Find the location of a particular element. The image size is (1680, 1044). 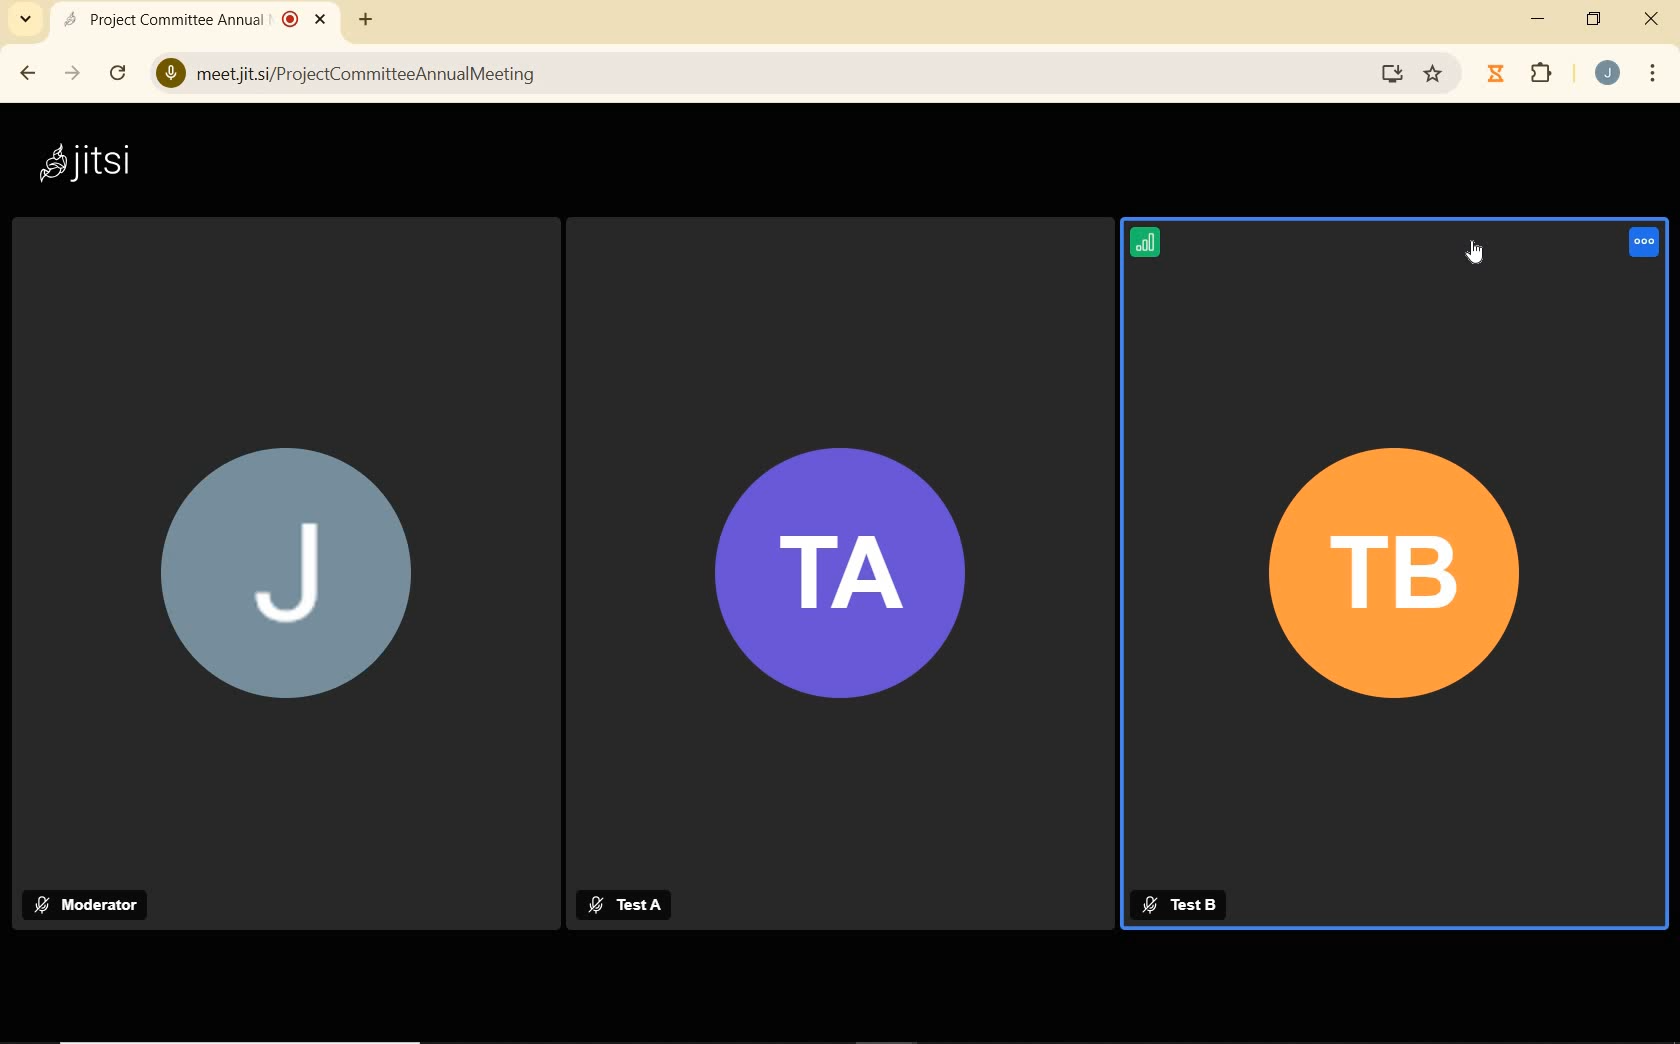

SEARCH TAB is located at coordinates (26, 22).